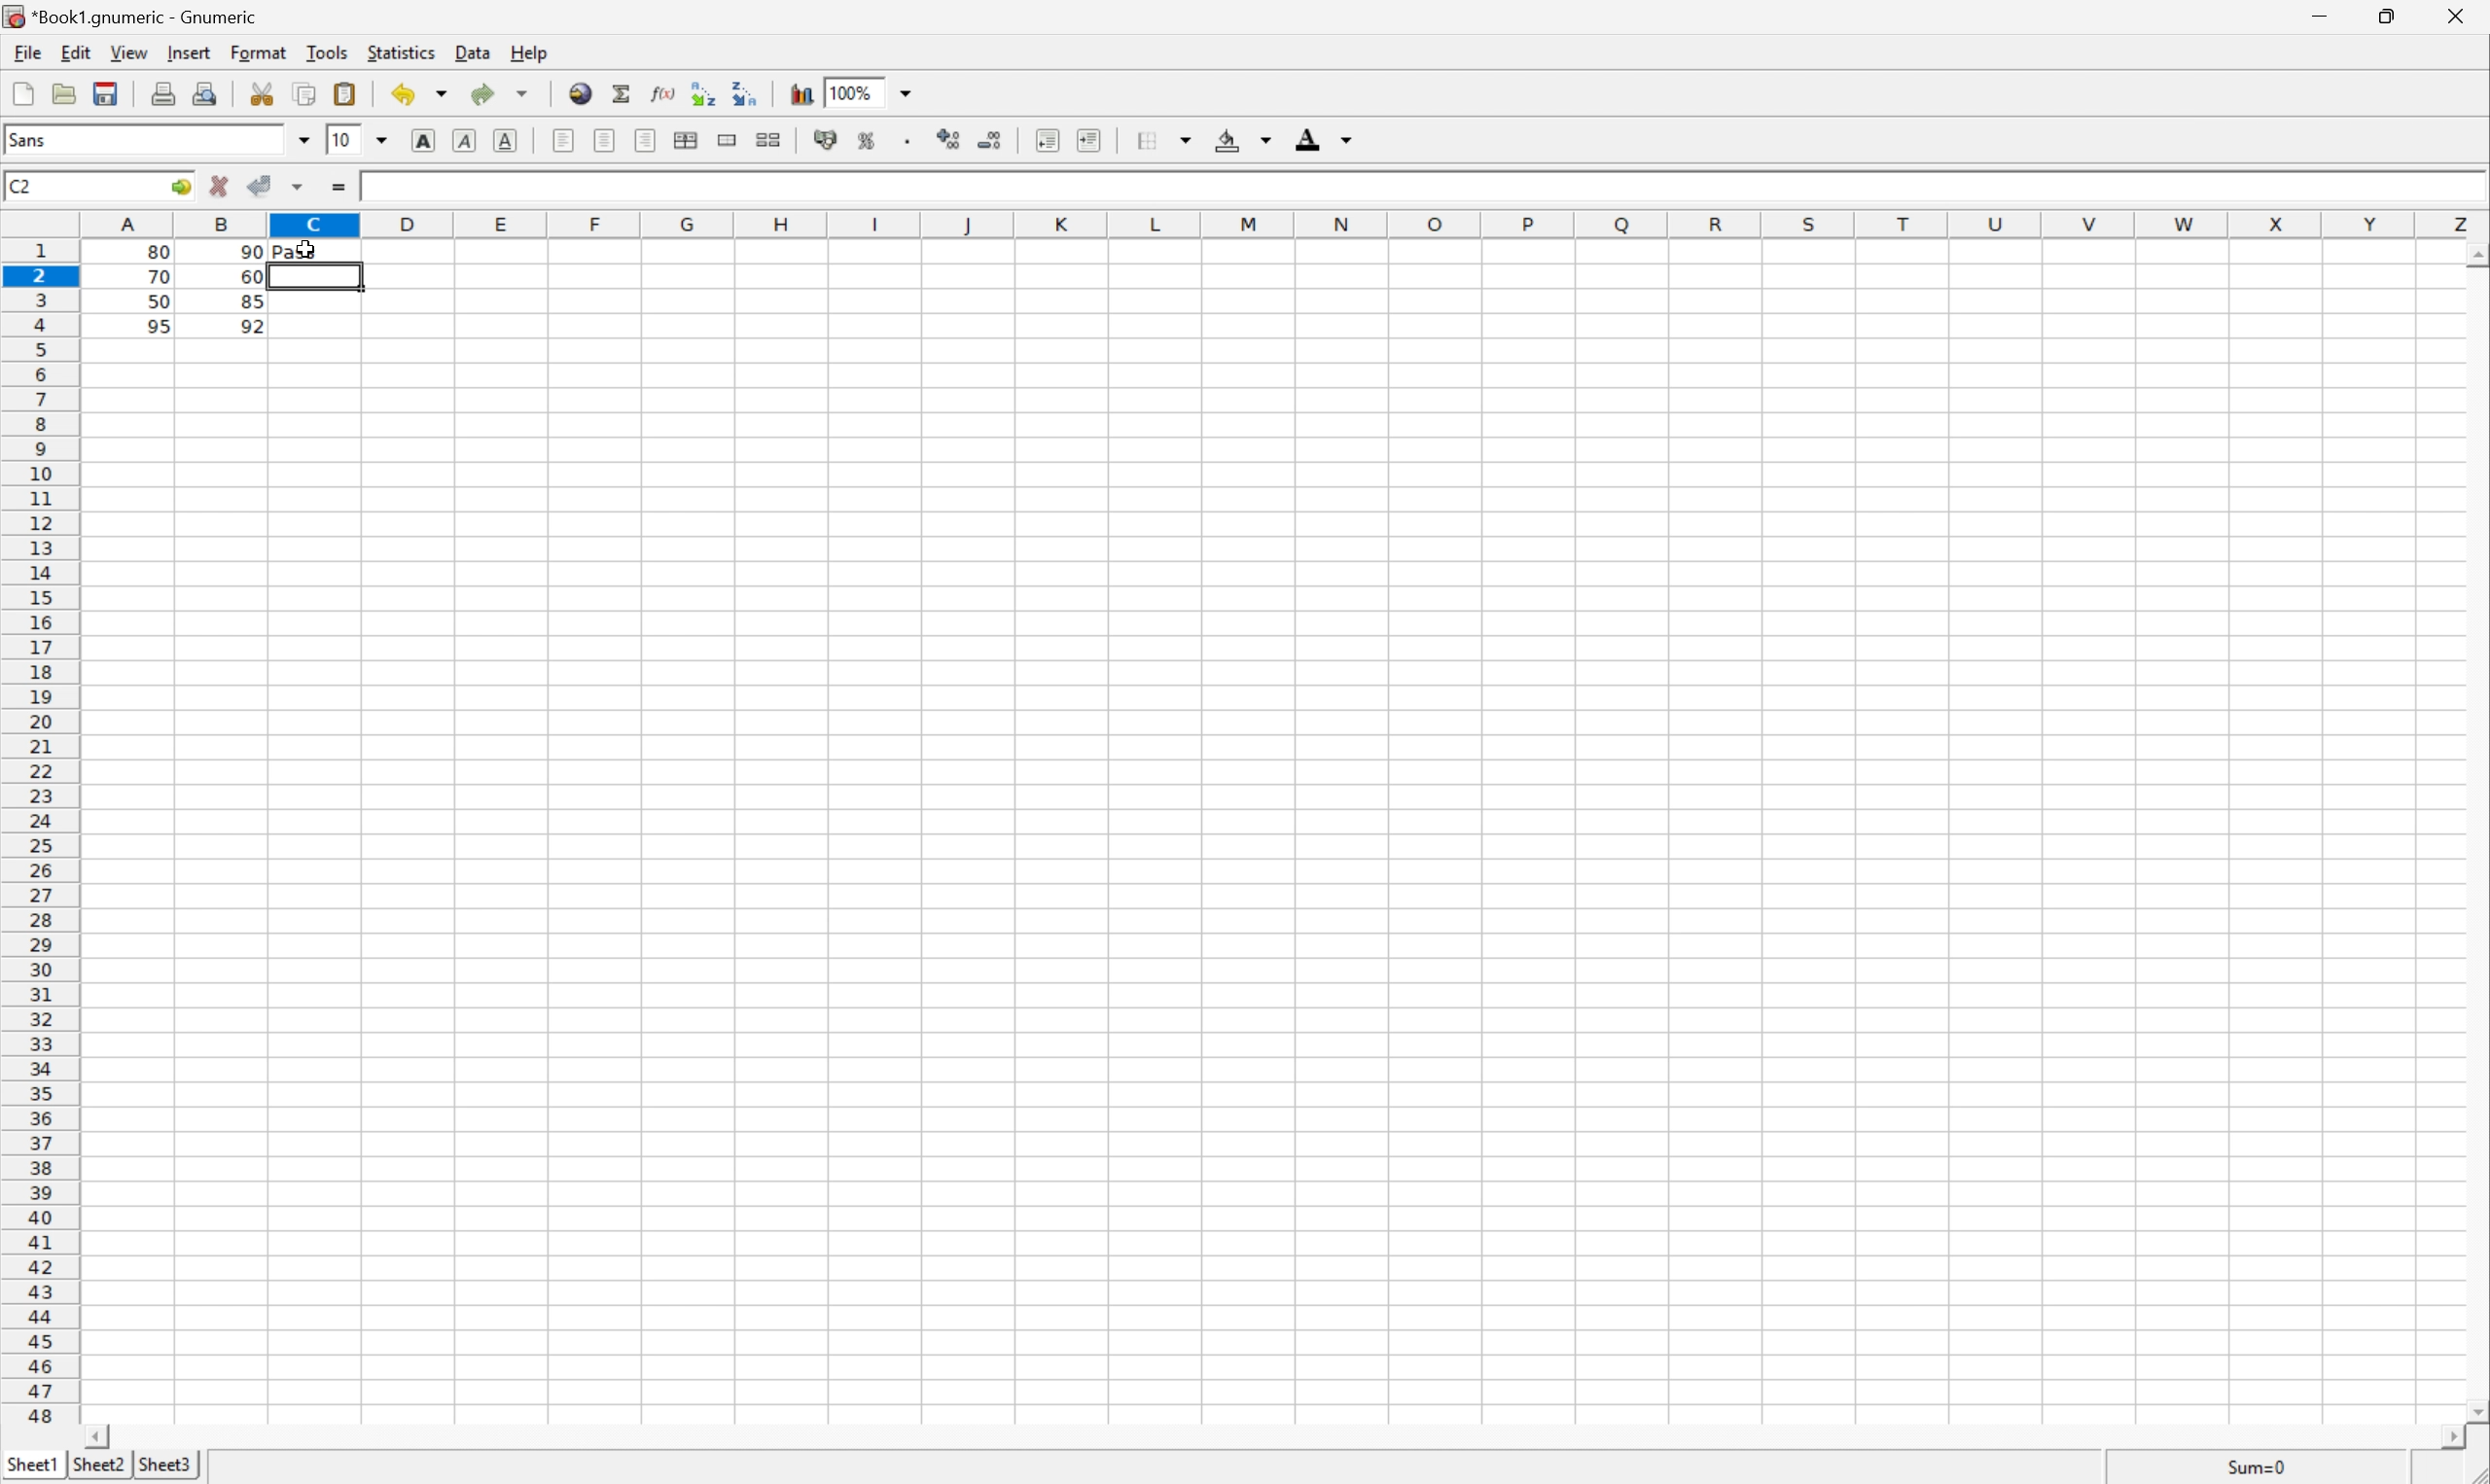 The height and width of the screenshot is (1484, 2490). What do you see at coordinates (164, 248) in the screenshot?
I see `80` at bounding box center [164, 248].